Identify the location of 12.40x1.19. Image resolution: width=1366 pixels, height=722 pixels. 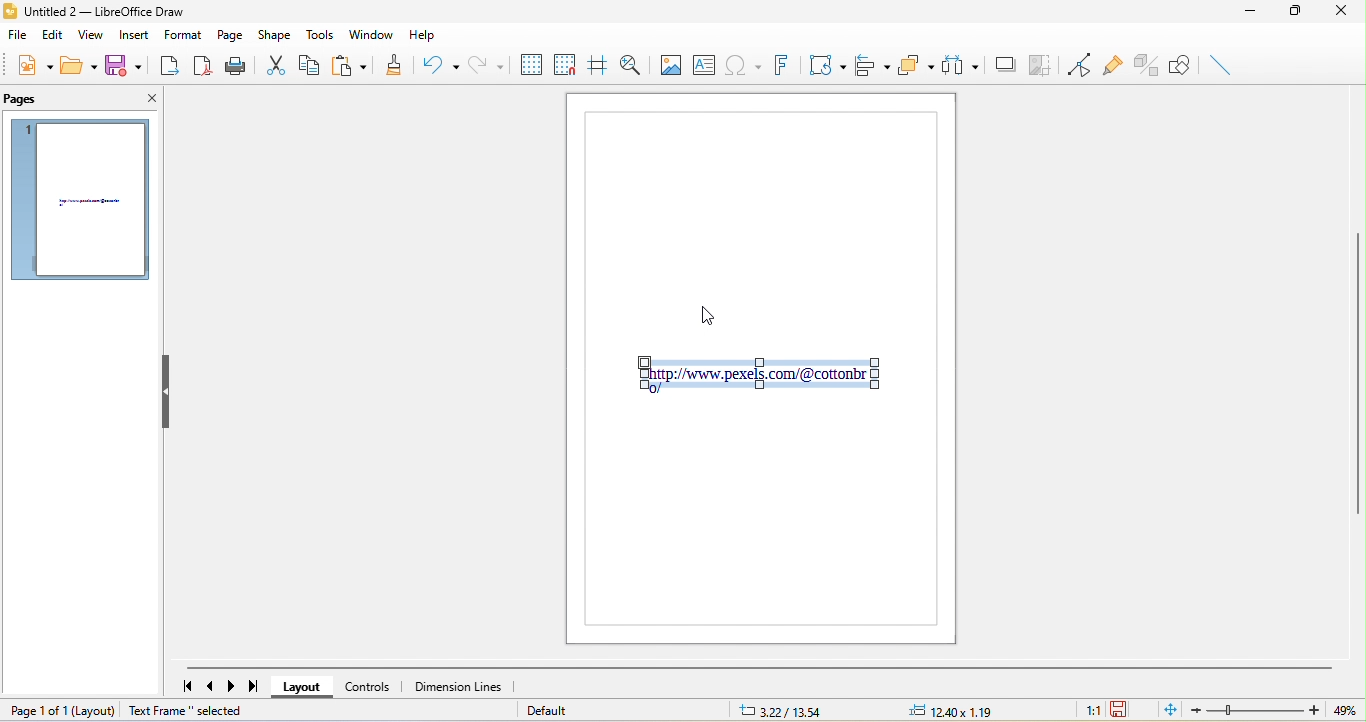
(970, 710).